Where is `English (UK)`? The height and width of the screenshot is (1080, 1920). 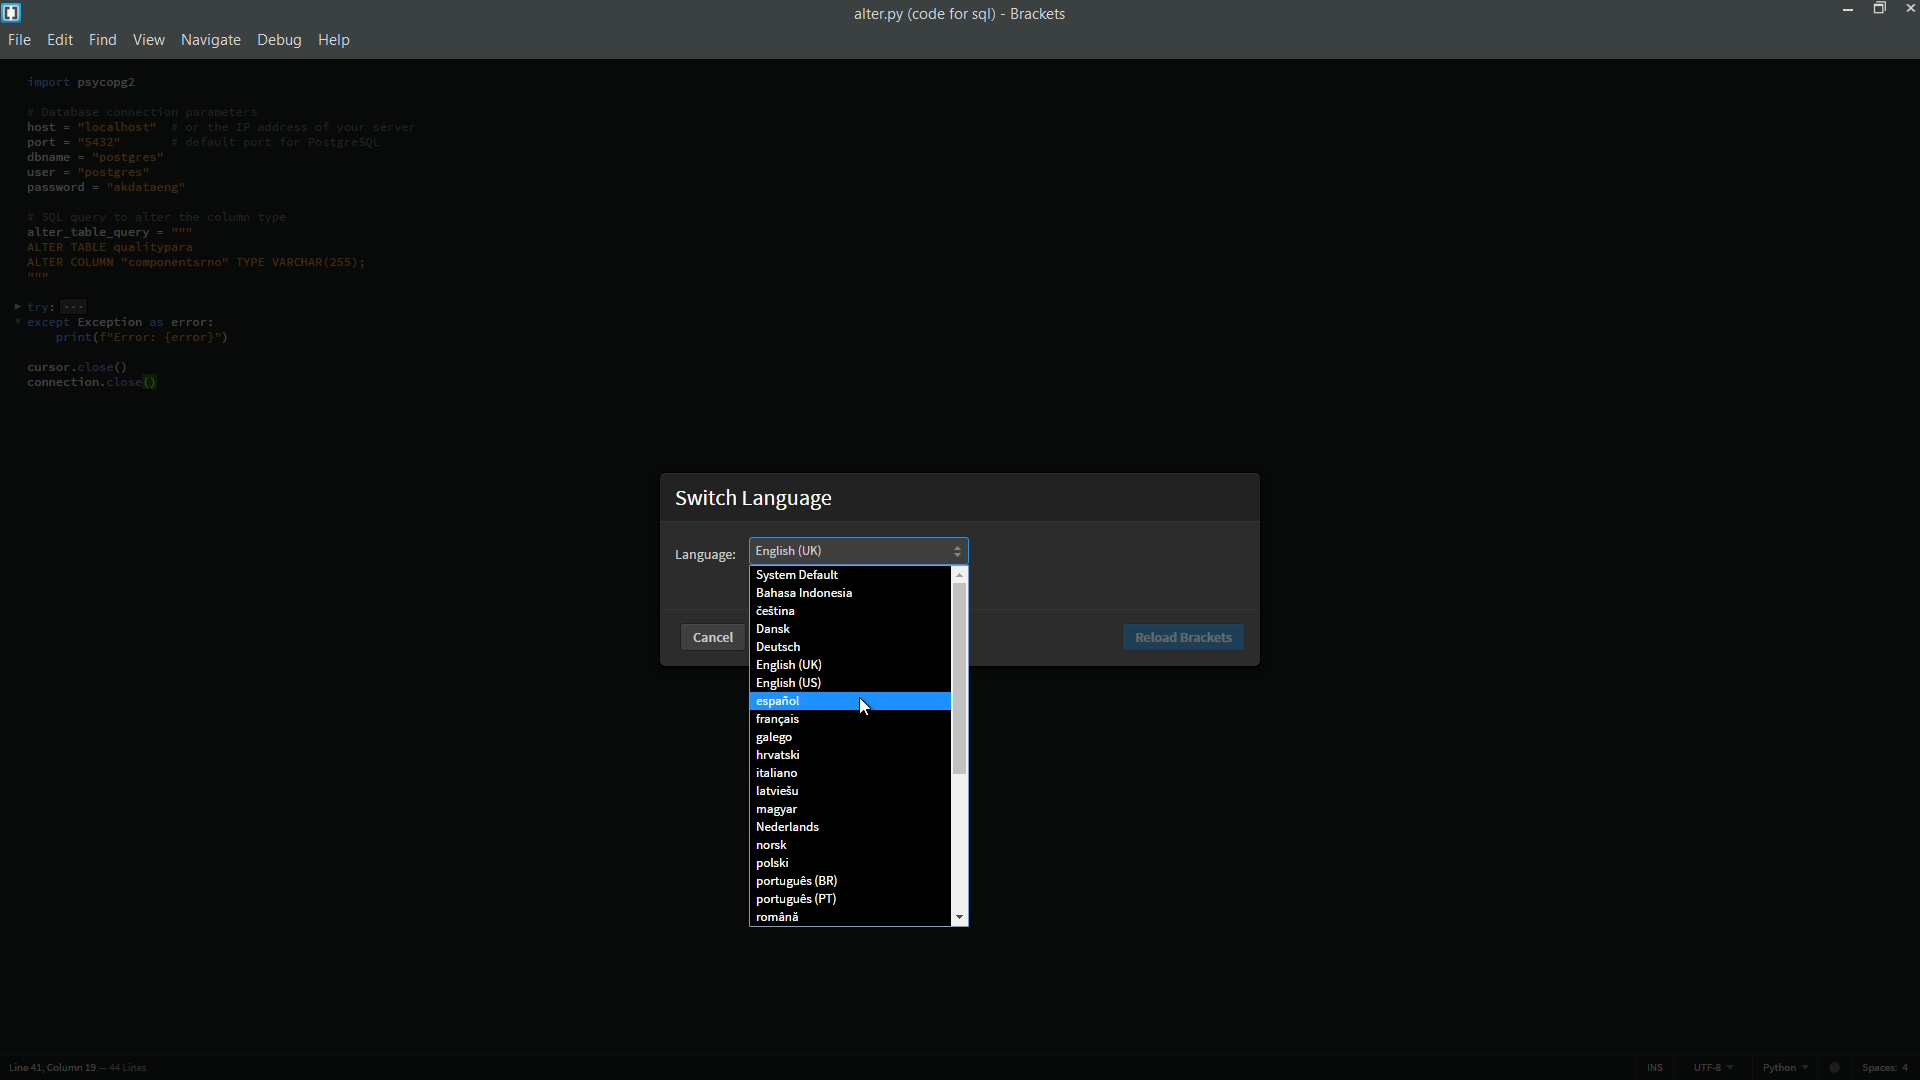
English (UK) is located at coordinates (845, 666).